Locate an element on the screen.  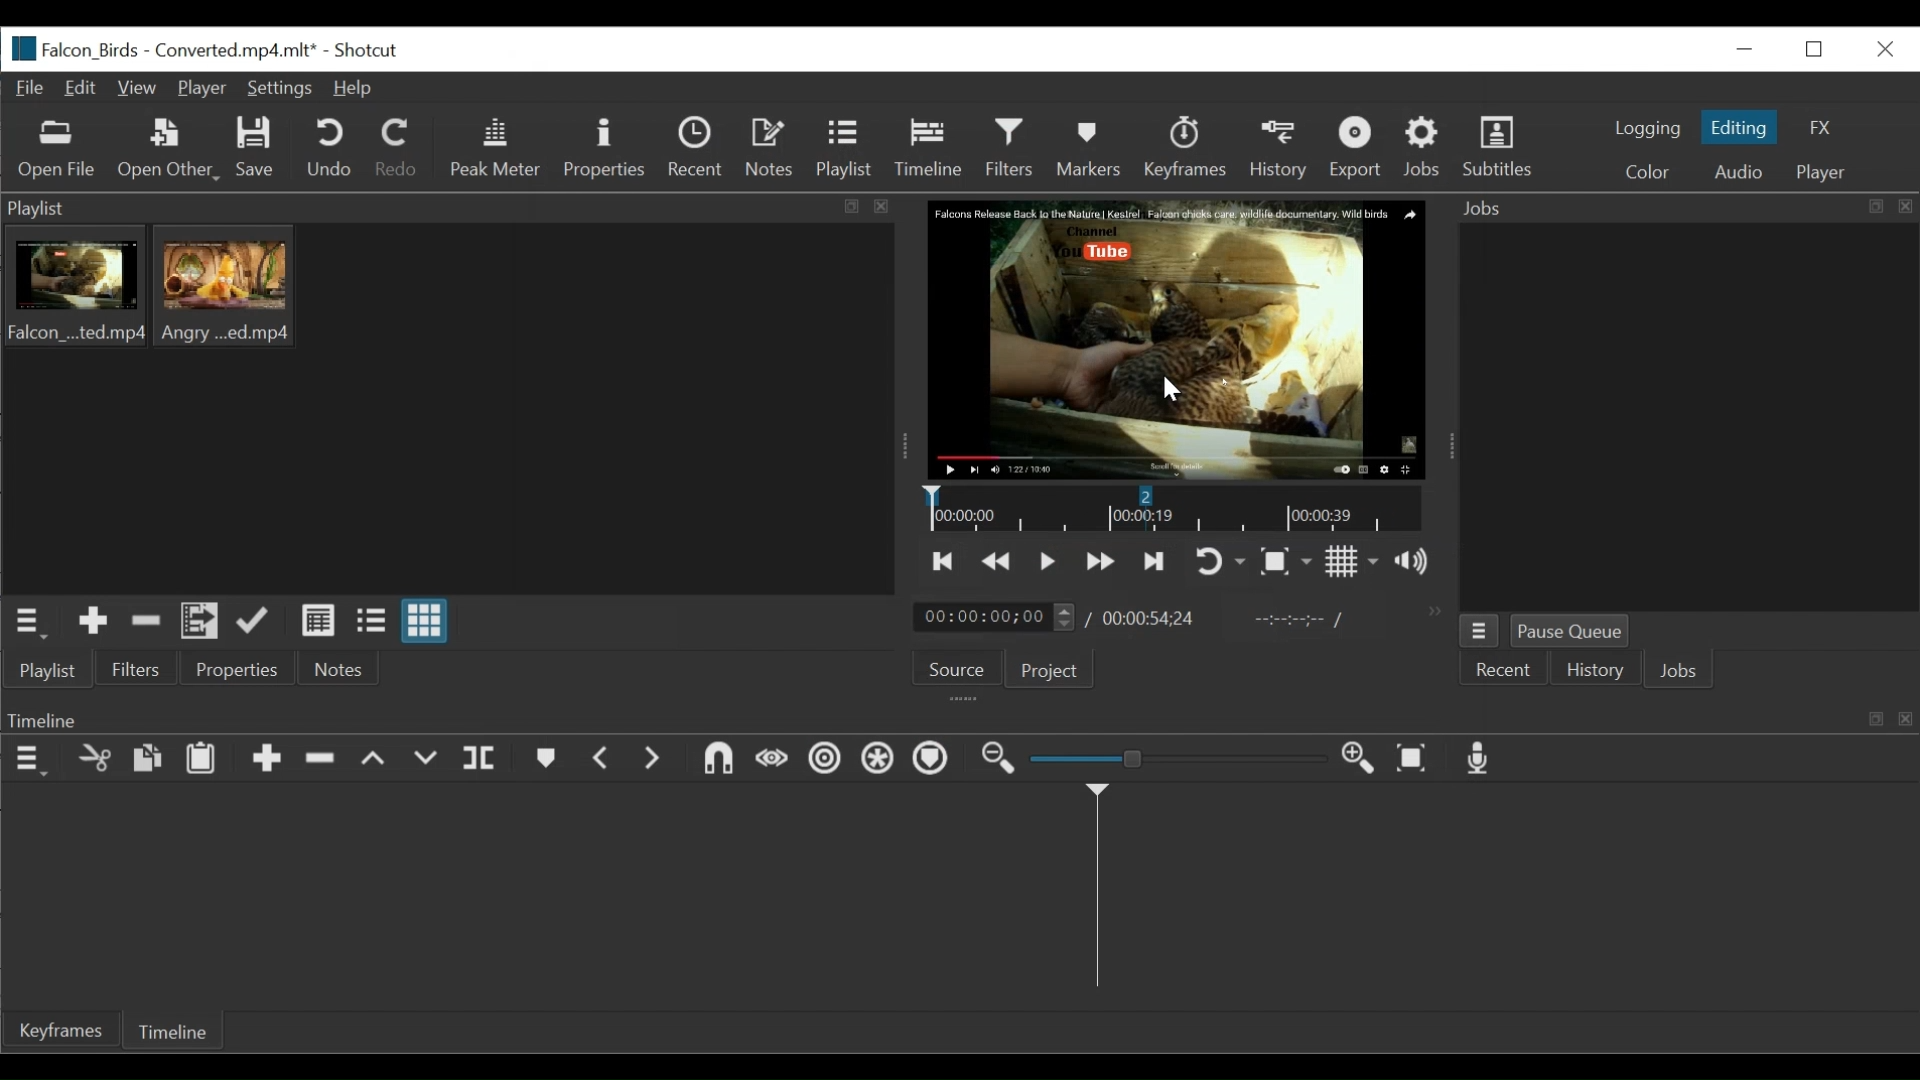
Peak Meter is located at coordinates (494, 149).